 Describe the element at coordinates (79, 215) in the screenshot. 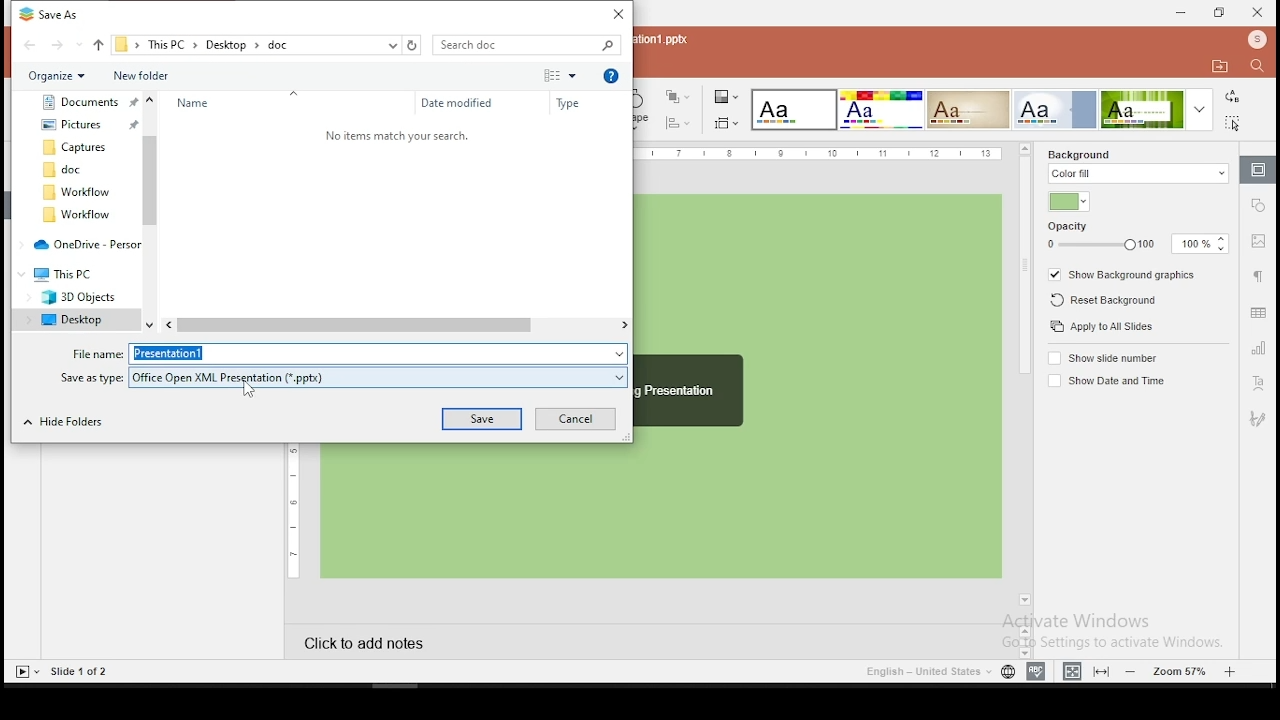

I see `workflow` at that location.